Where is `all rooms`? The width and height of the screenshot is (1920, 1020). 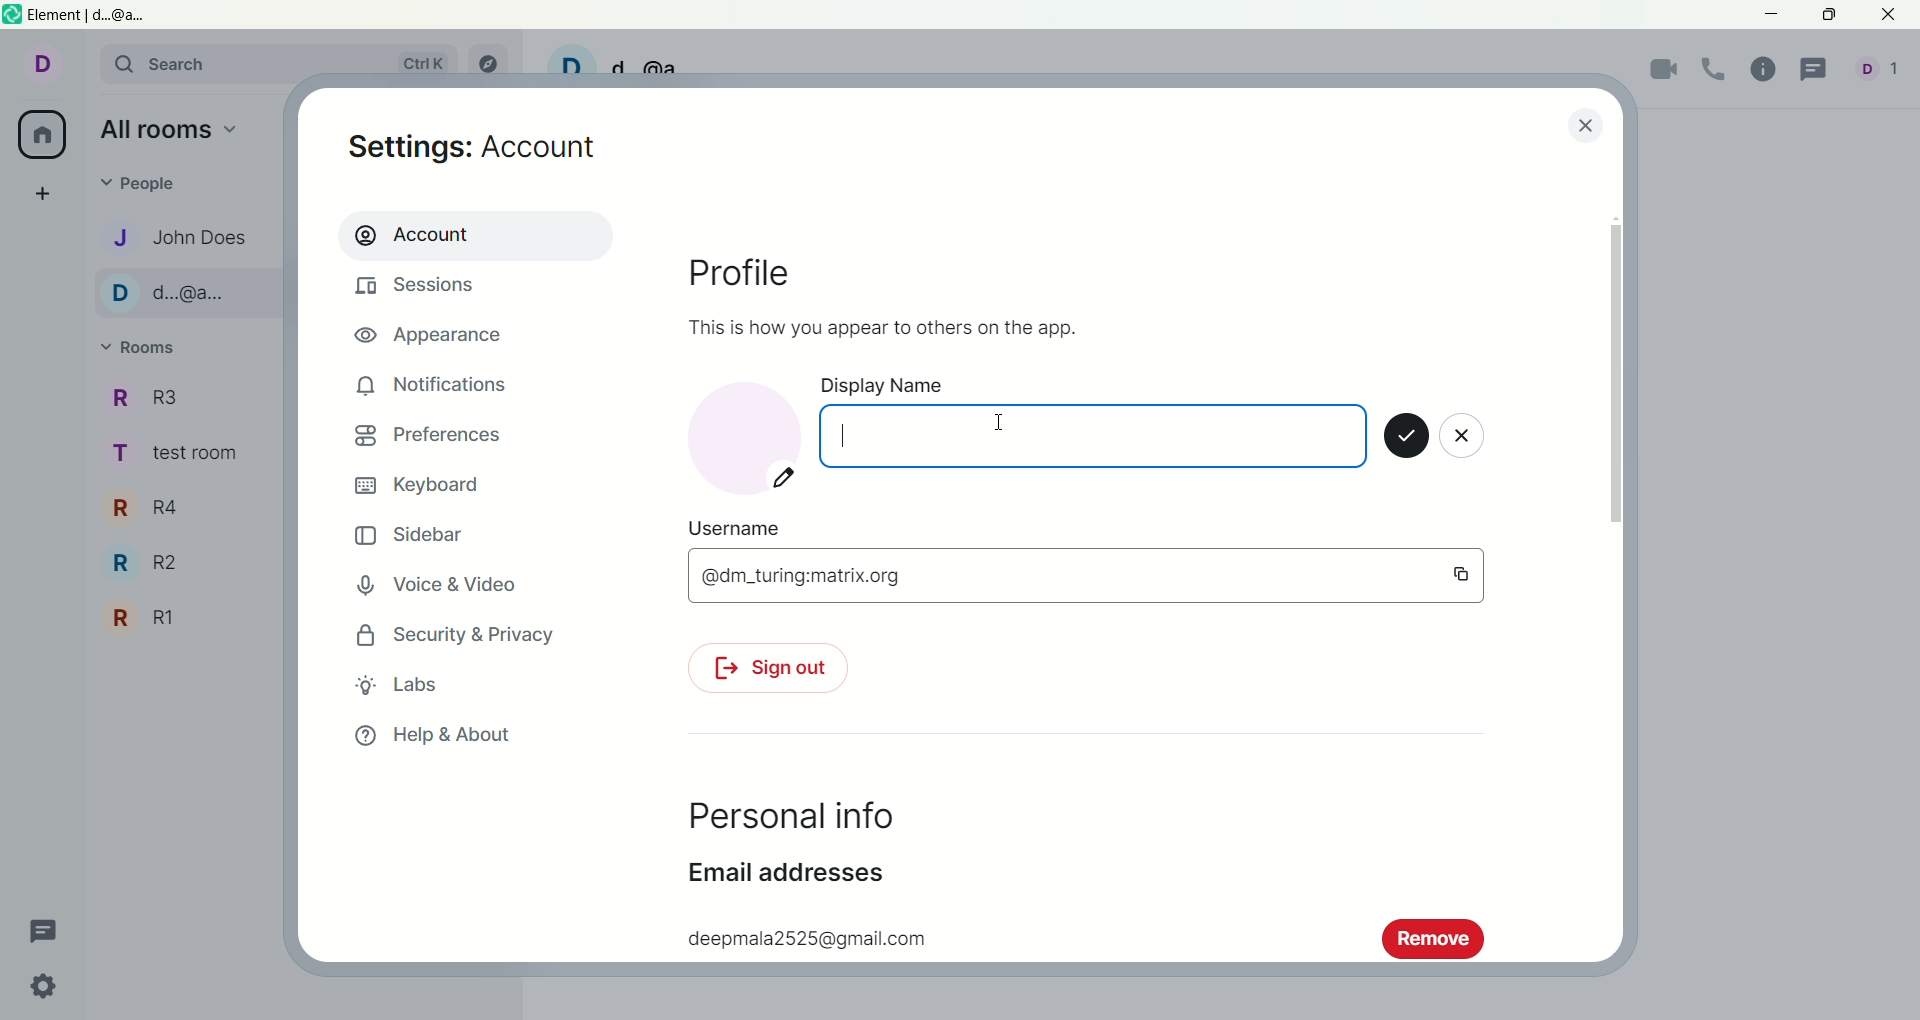
all rooms is located at coordinates (171, 133).